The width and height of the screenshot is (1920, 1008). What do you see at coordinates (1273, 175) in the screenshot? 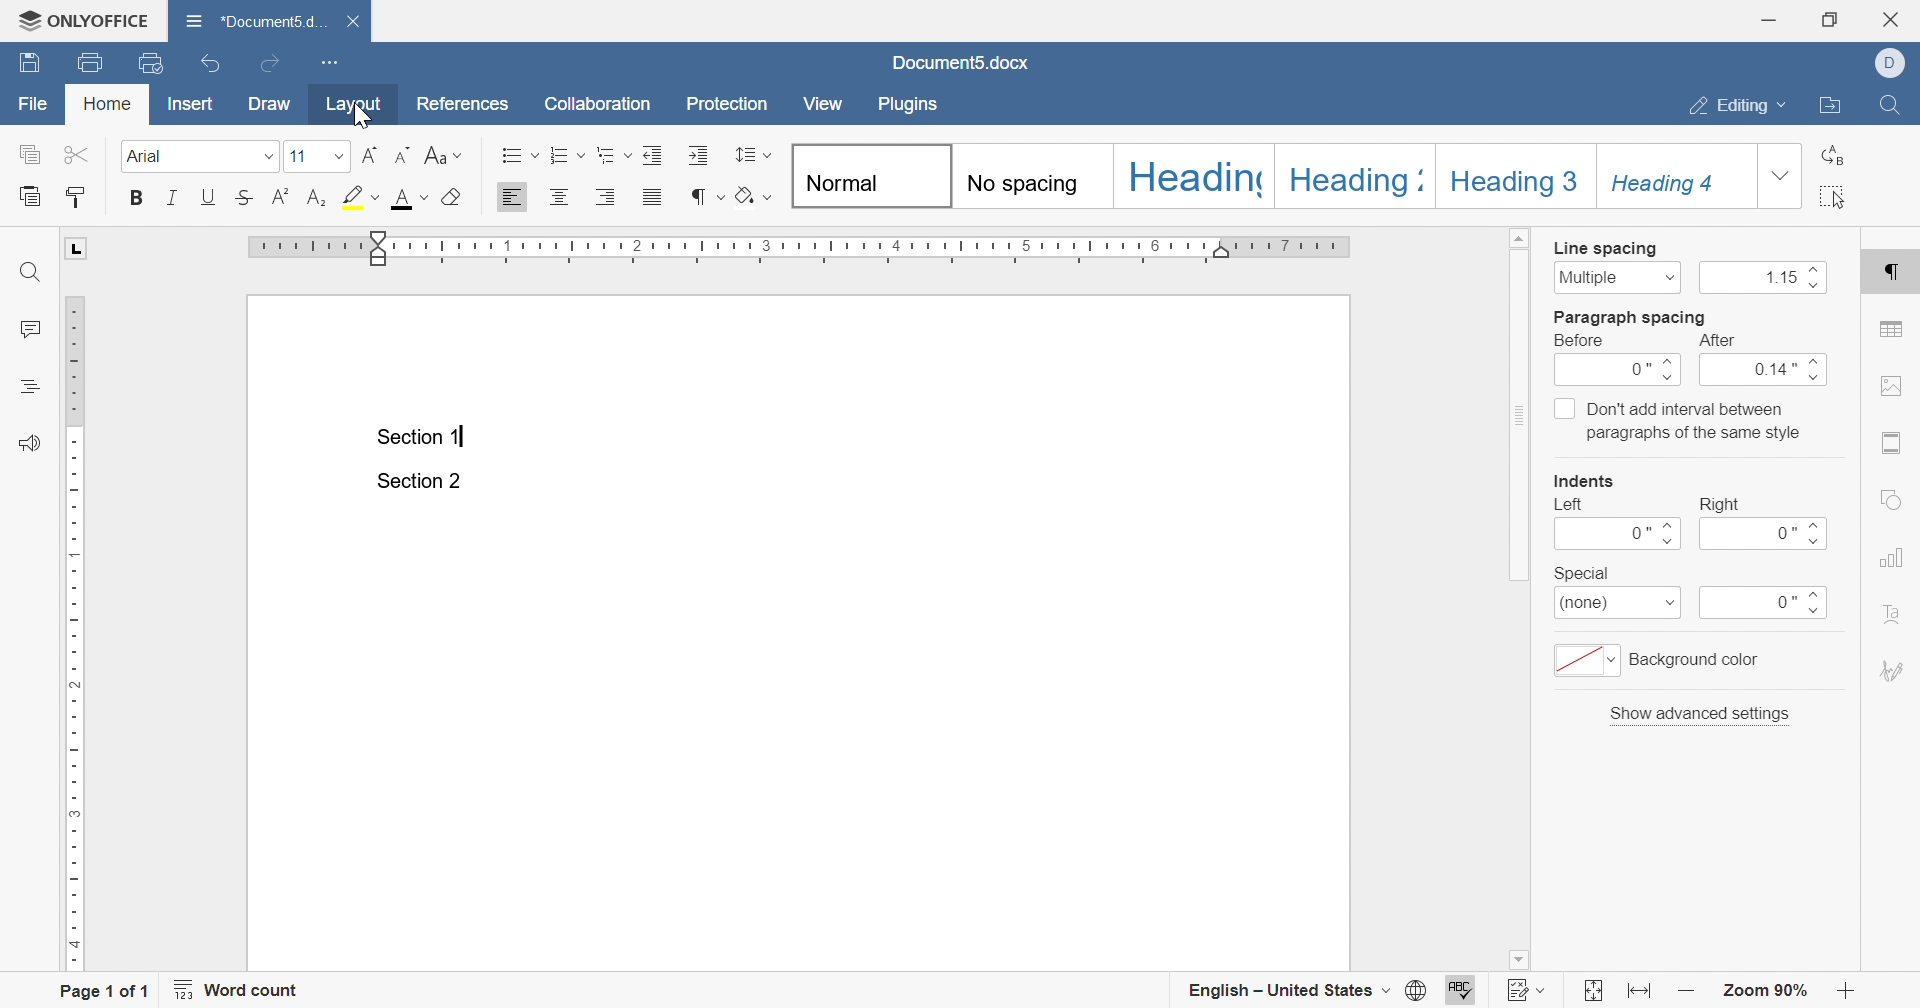
I see `Headings` at bounding box center [1273, 175].